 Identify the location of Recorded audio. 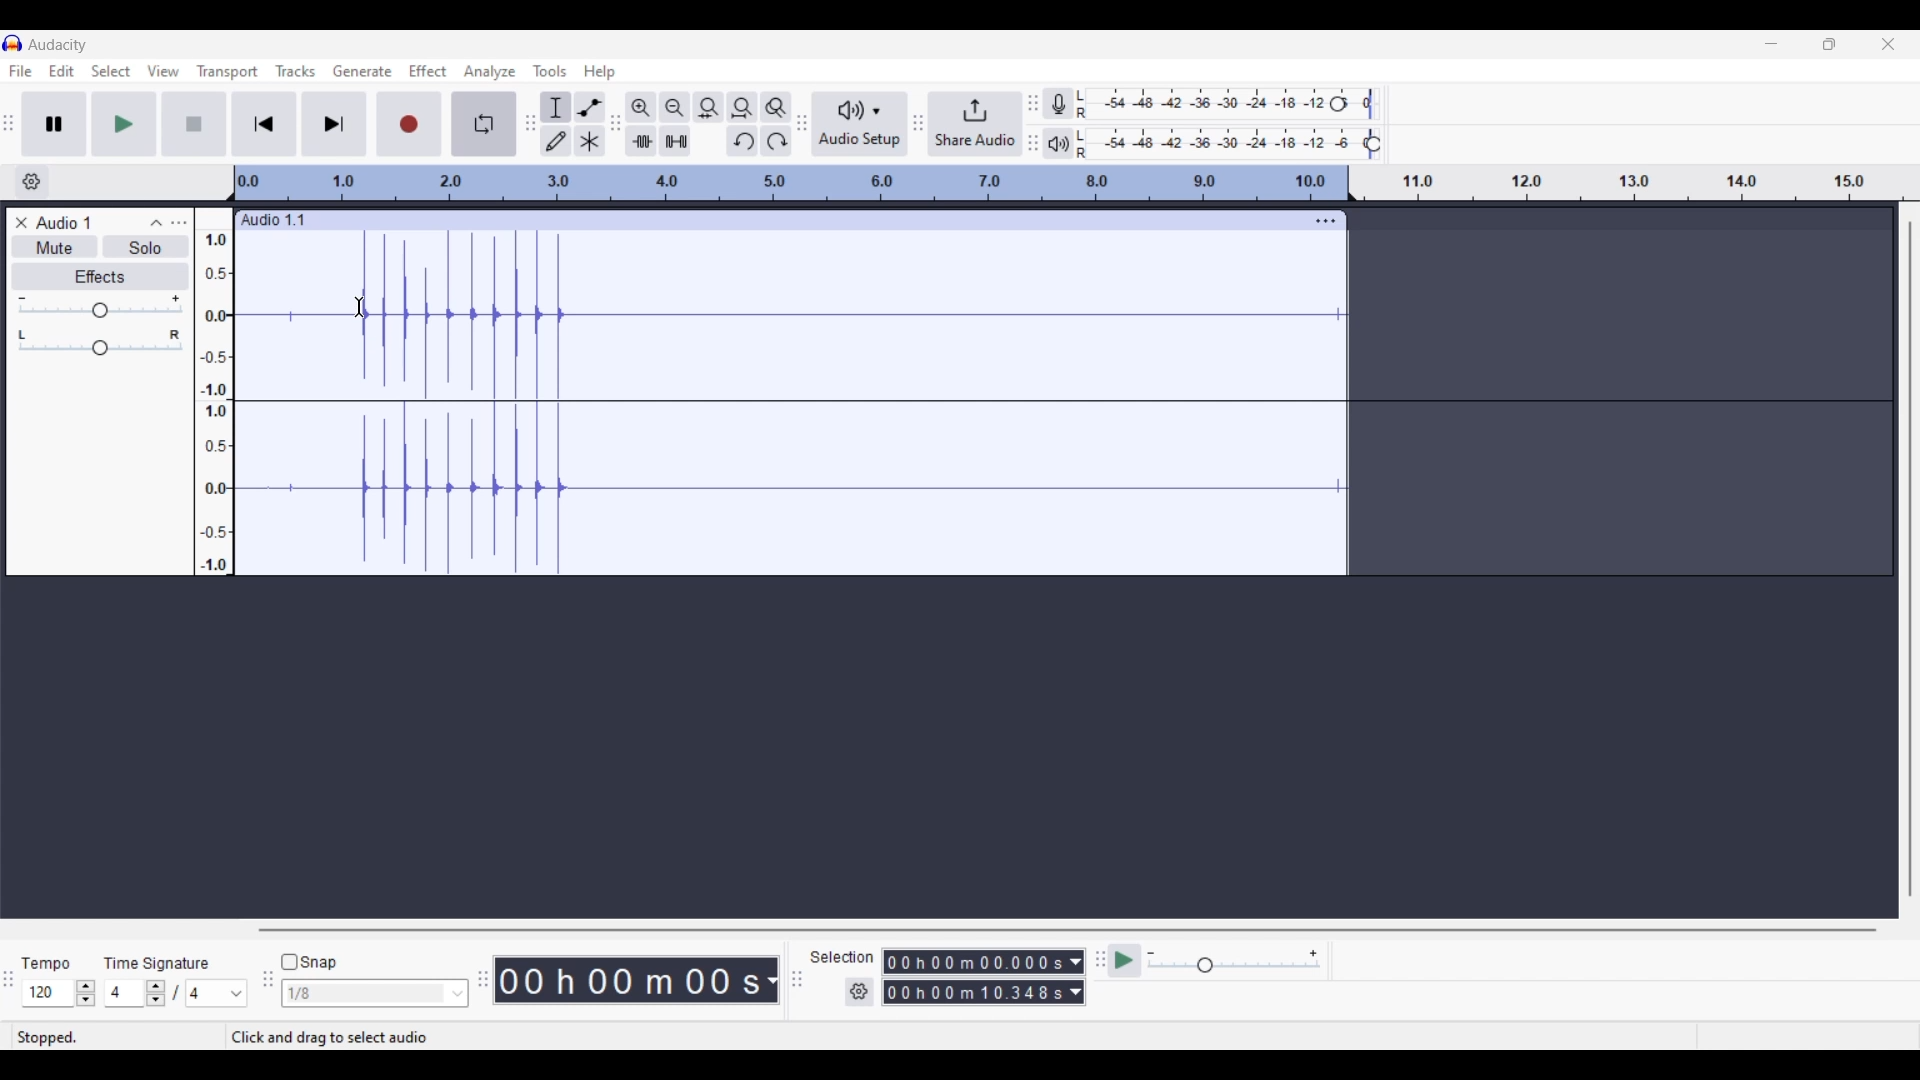
(789, 403).